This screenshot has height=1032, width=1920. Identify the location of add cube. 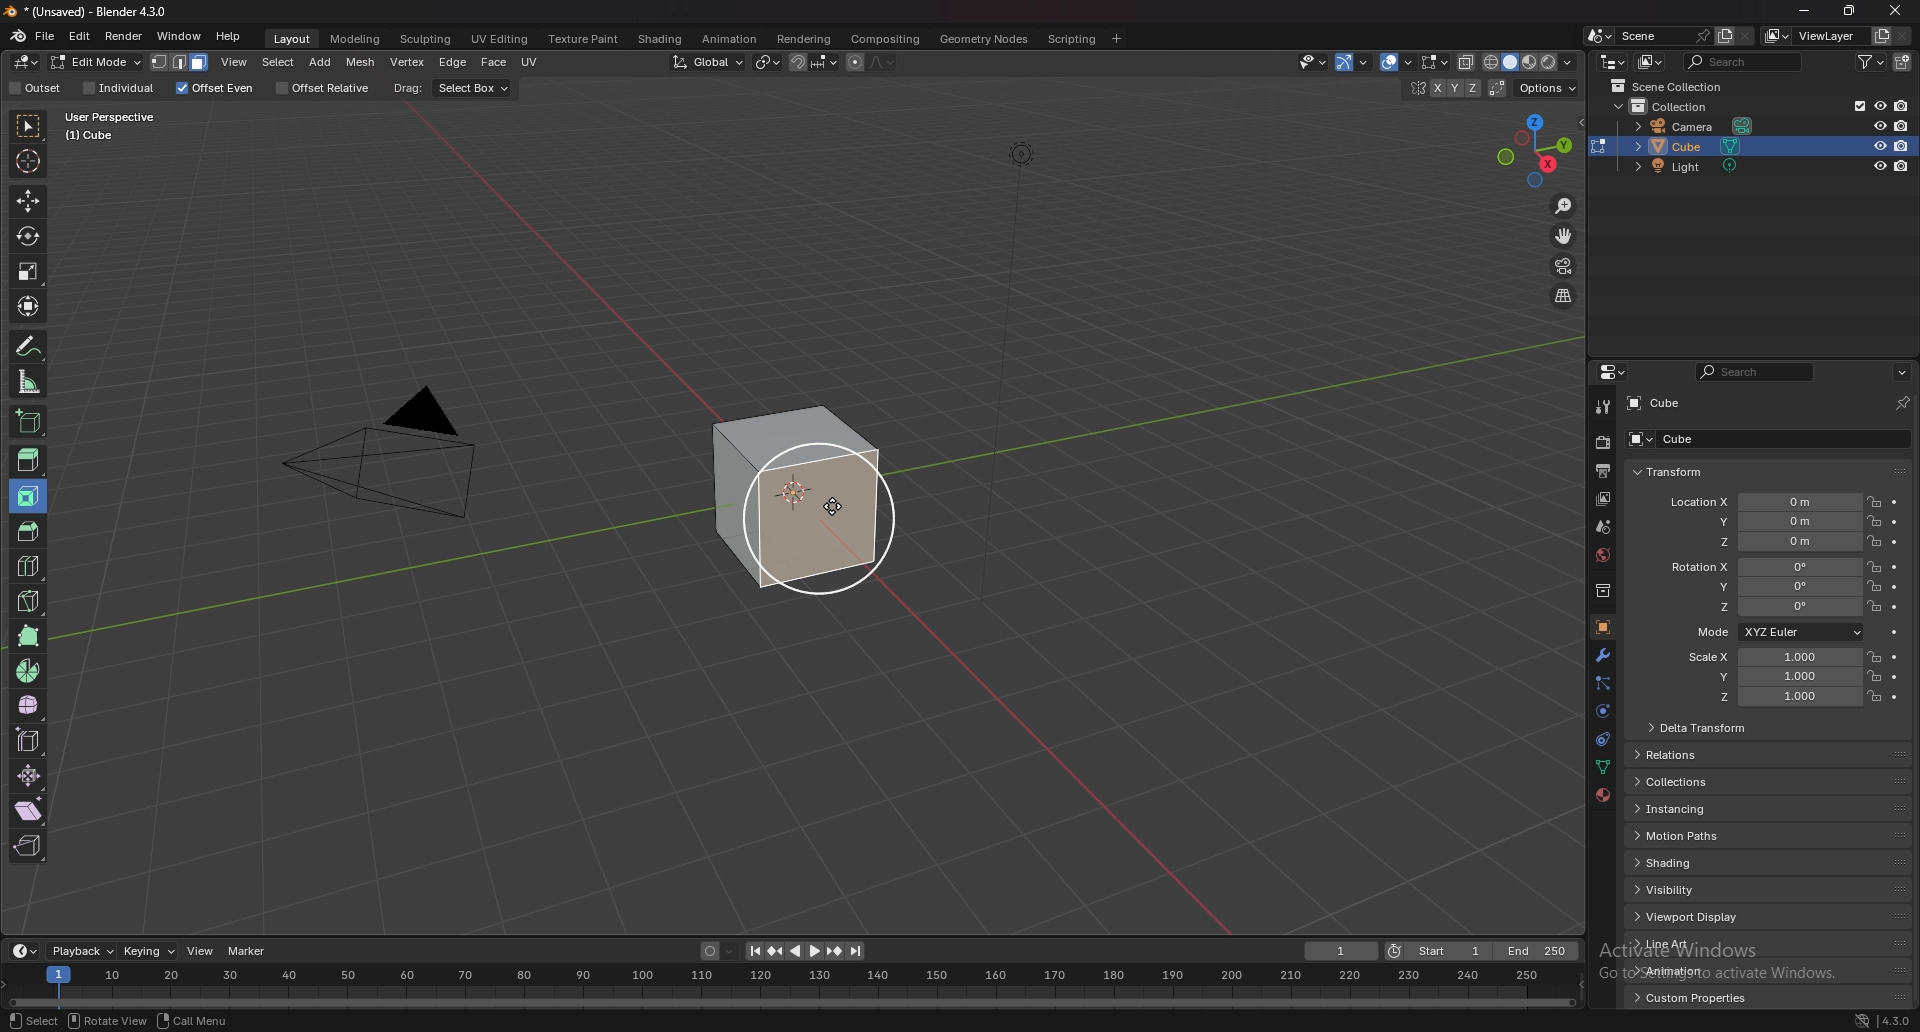
(28, 420).